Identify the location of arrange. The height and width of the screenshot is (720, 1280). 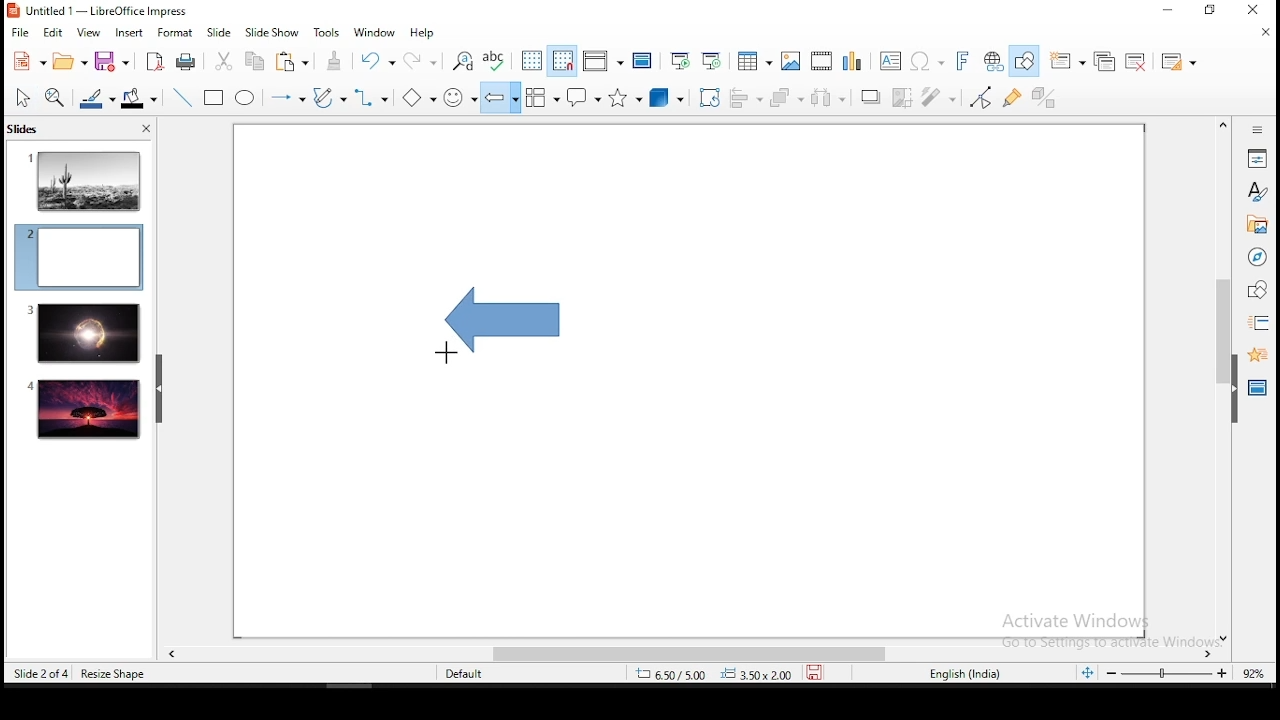
(789, 98).